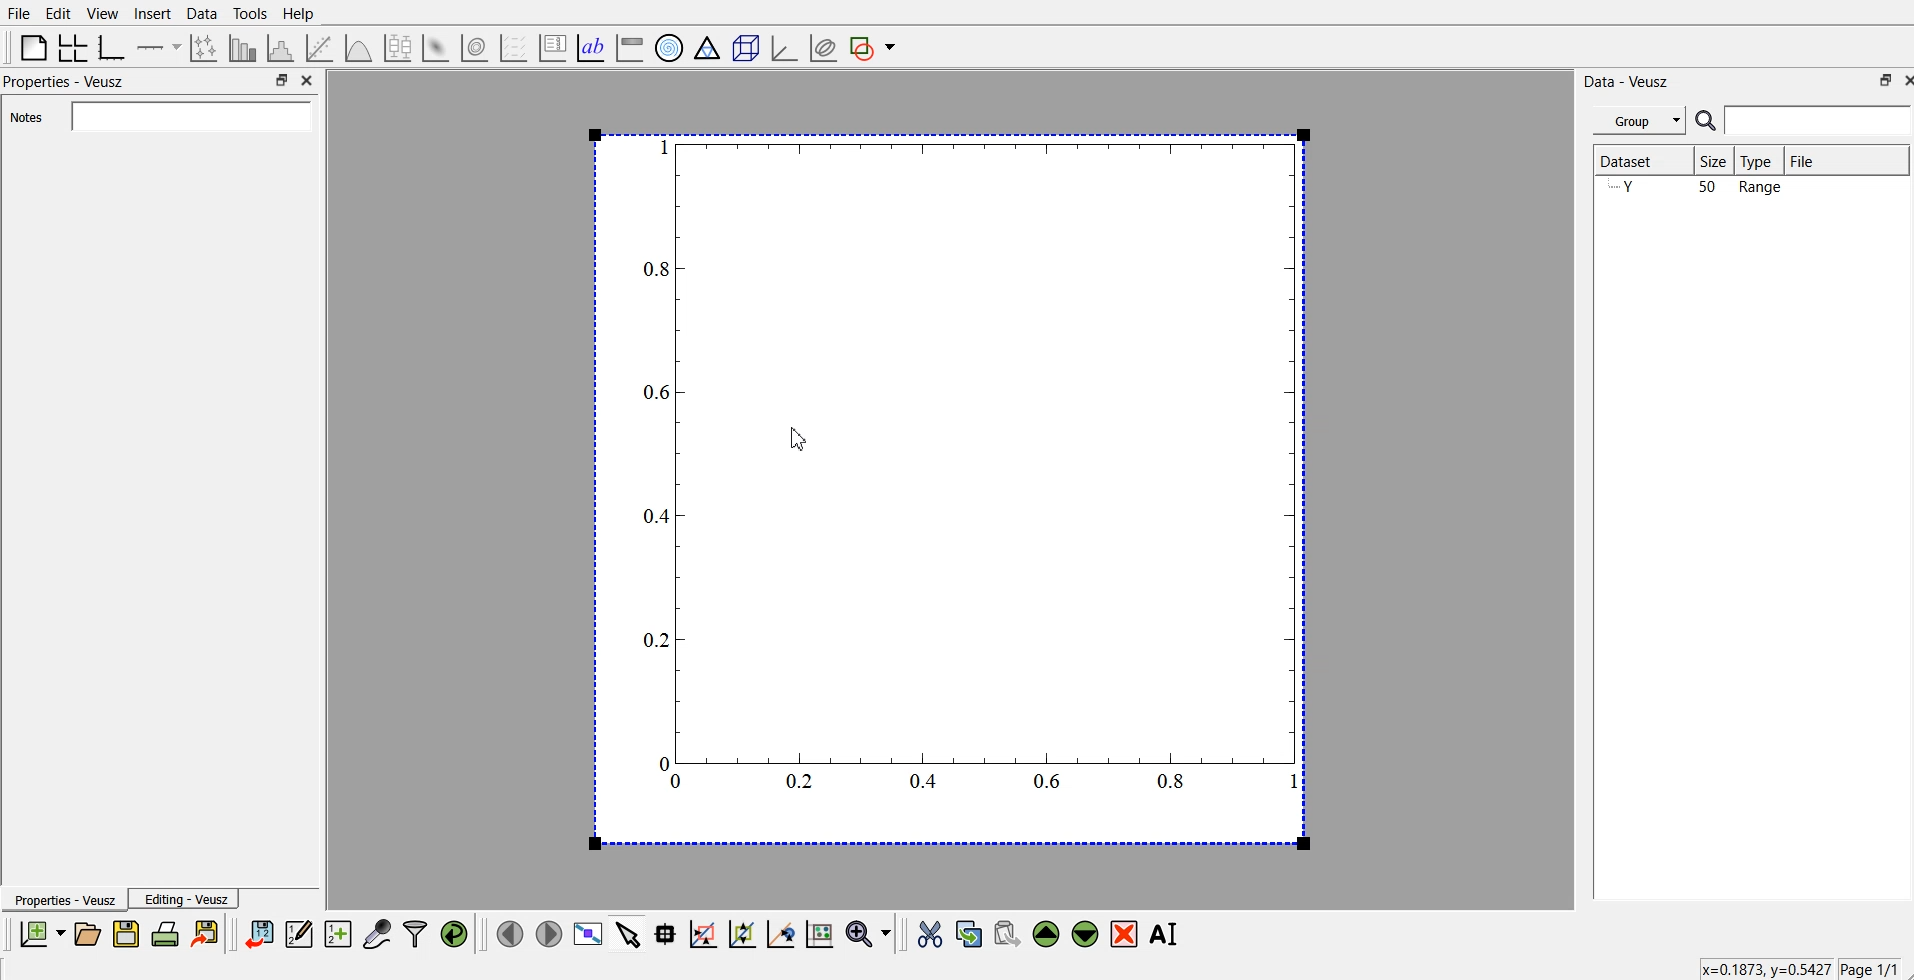 Image resolution: width=1914 pixels, height=980 pixels. I want to click on Data - Veusz, so click(1628, 81).